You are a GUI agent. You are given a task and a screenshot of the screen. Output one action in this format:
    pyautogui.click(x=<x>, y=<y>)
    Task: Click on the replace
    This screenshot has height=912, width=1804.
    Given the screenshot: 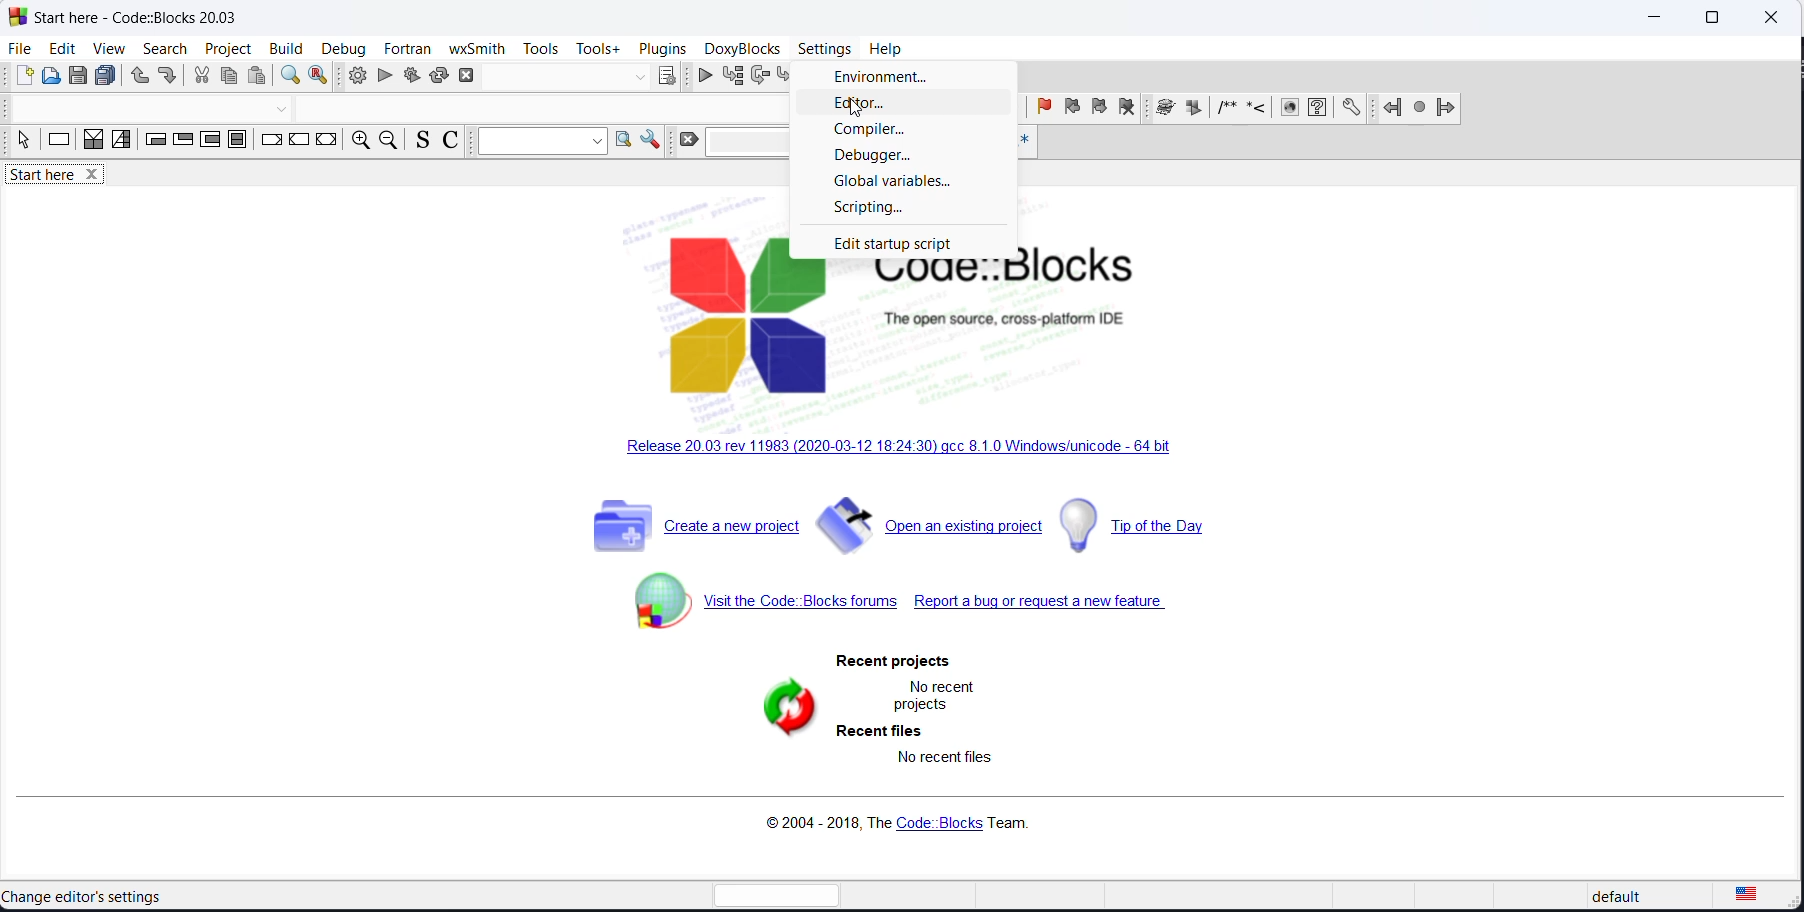 What is the action you would take?
    pyautogui.click(x=322, y=76)
    